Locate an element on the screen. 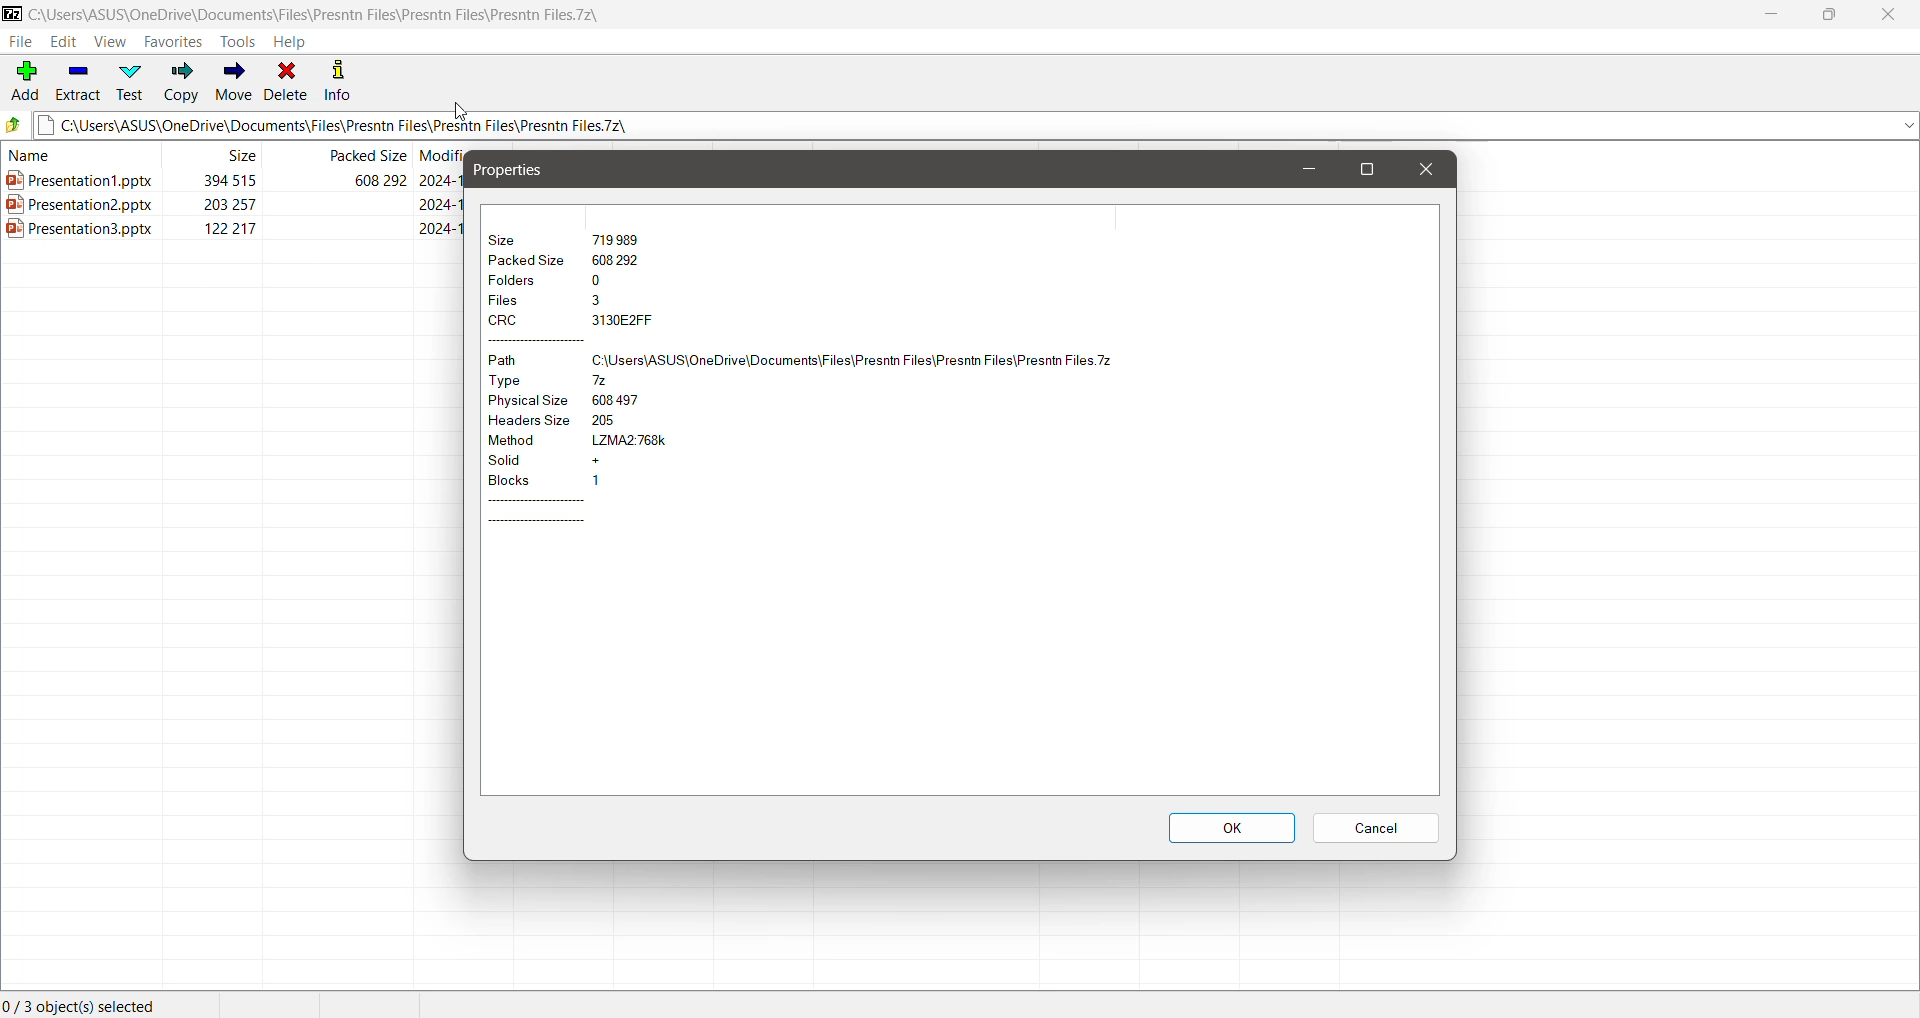  name is located at coordinates (41, 159).